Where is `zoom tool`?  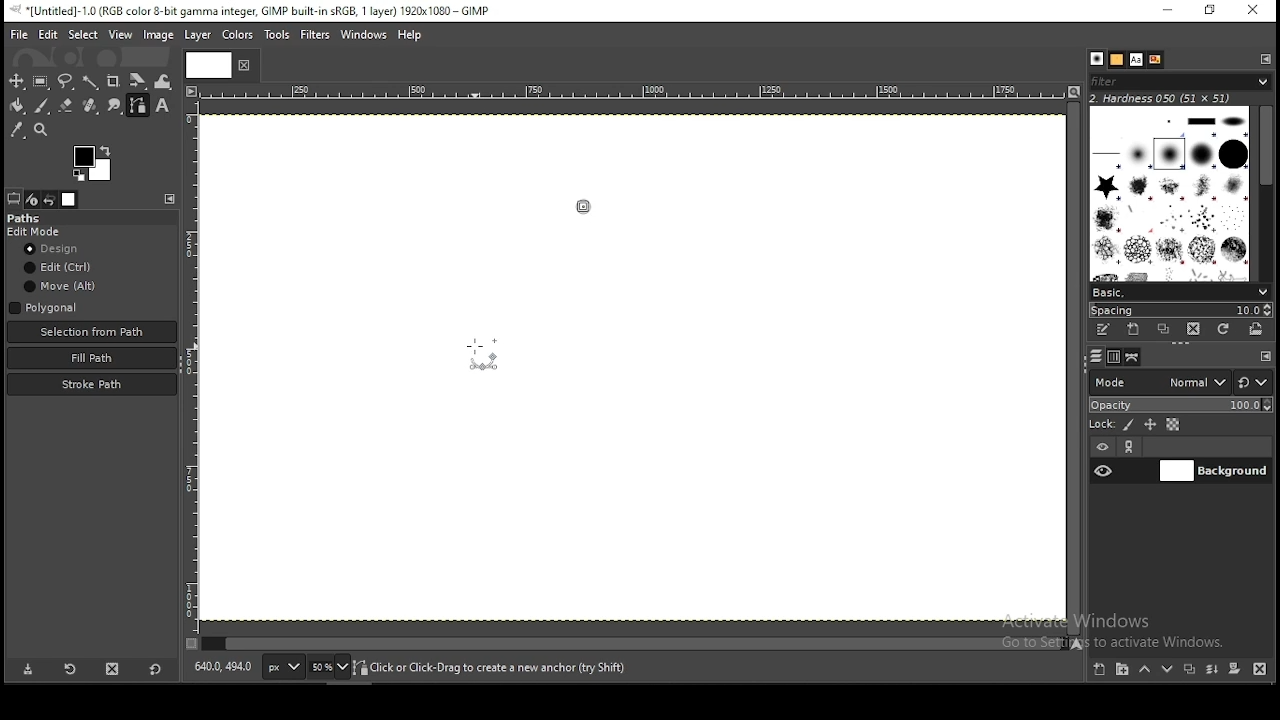 zoom tool is located at coordinates (42, 129).